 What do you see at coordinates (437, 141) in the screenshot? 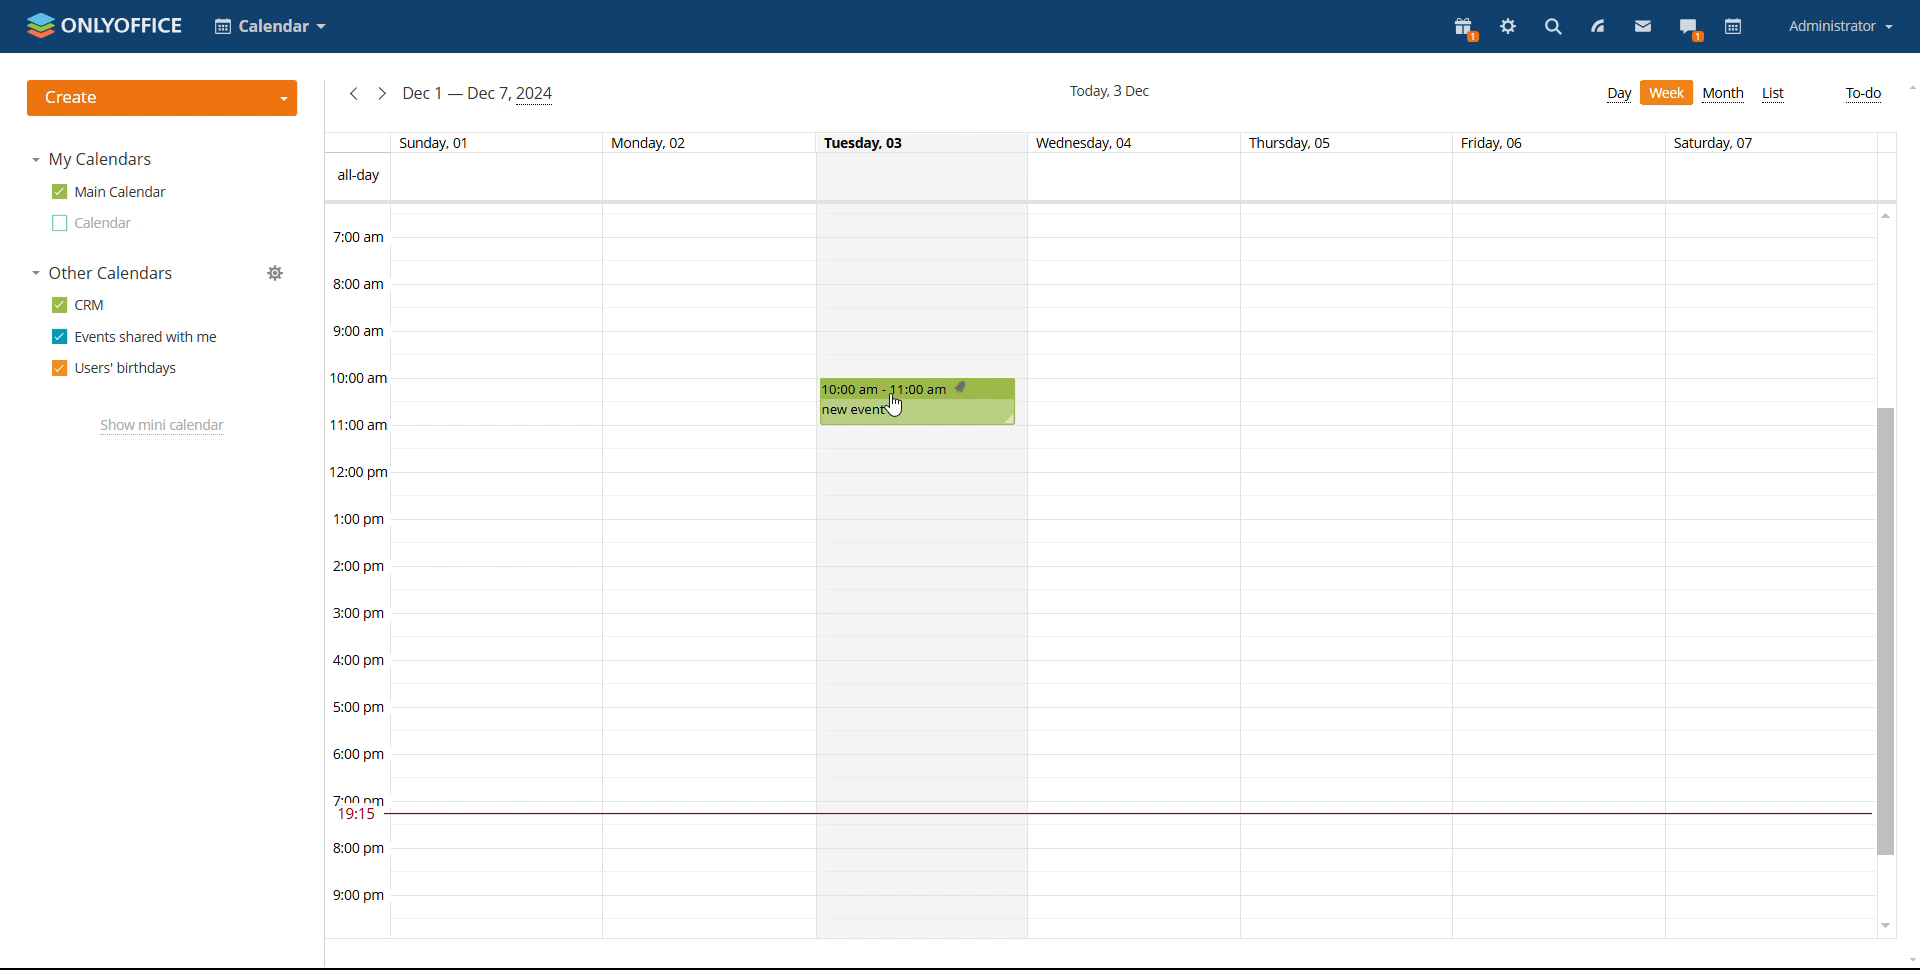
I see `Sunday, 01` at bounding box center [437, 141].